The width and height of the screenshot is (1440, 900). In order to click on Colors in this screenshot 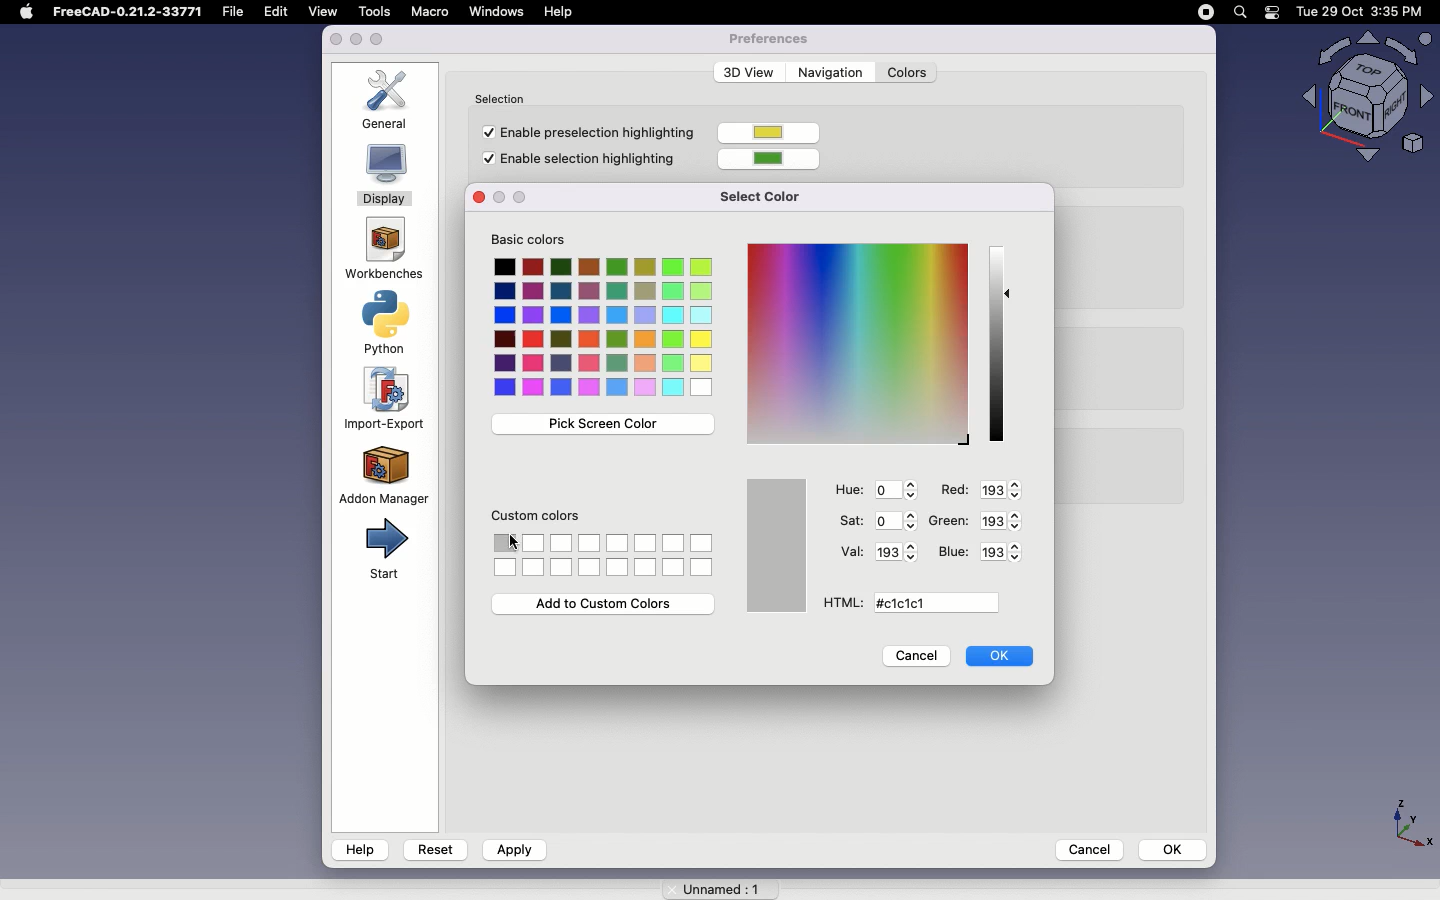, I will do `click(907, 73)`.